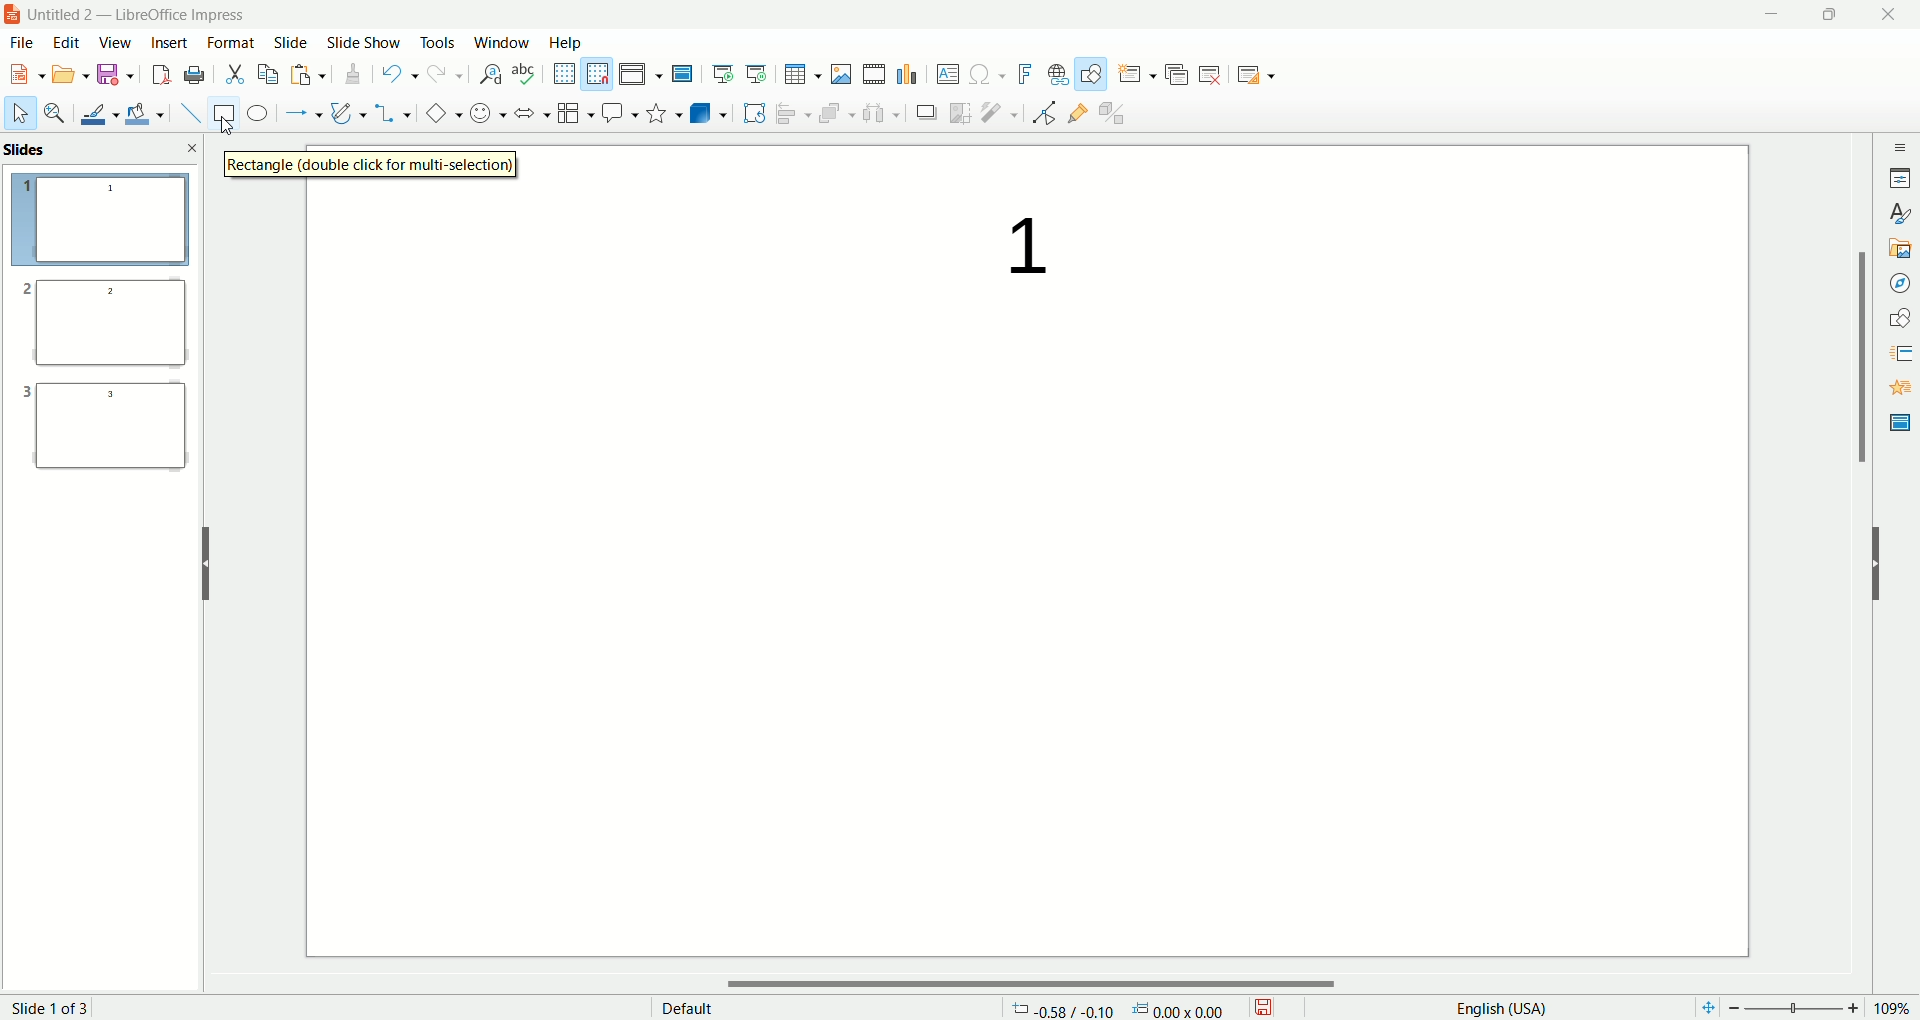 The width and height of the screenshot is (1920, 1020). I want to click on slide show, so click(367, 43).